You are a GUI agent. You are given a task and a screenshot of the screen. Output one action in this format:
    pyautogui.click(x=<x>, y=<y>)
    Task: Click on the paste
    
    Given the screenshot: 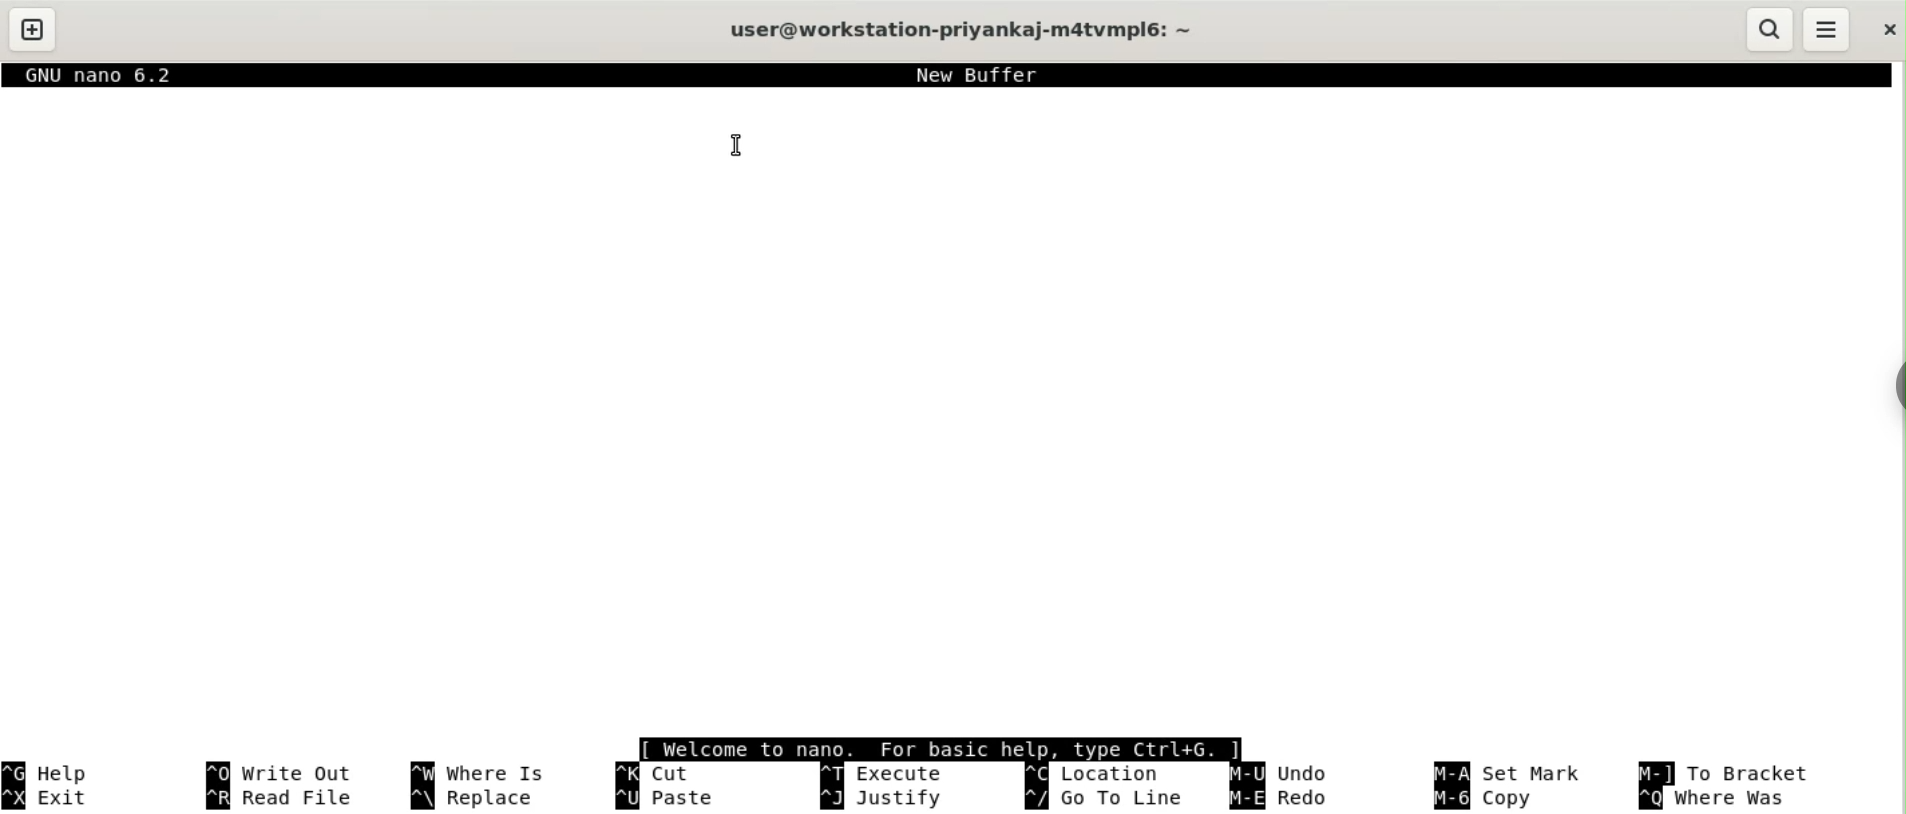 What is the action you would take?
    pyautogui.click(x=674, y=799)
    